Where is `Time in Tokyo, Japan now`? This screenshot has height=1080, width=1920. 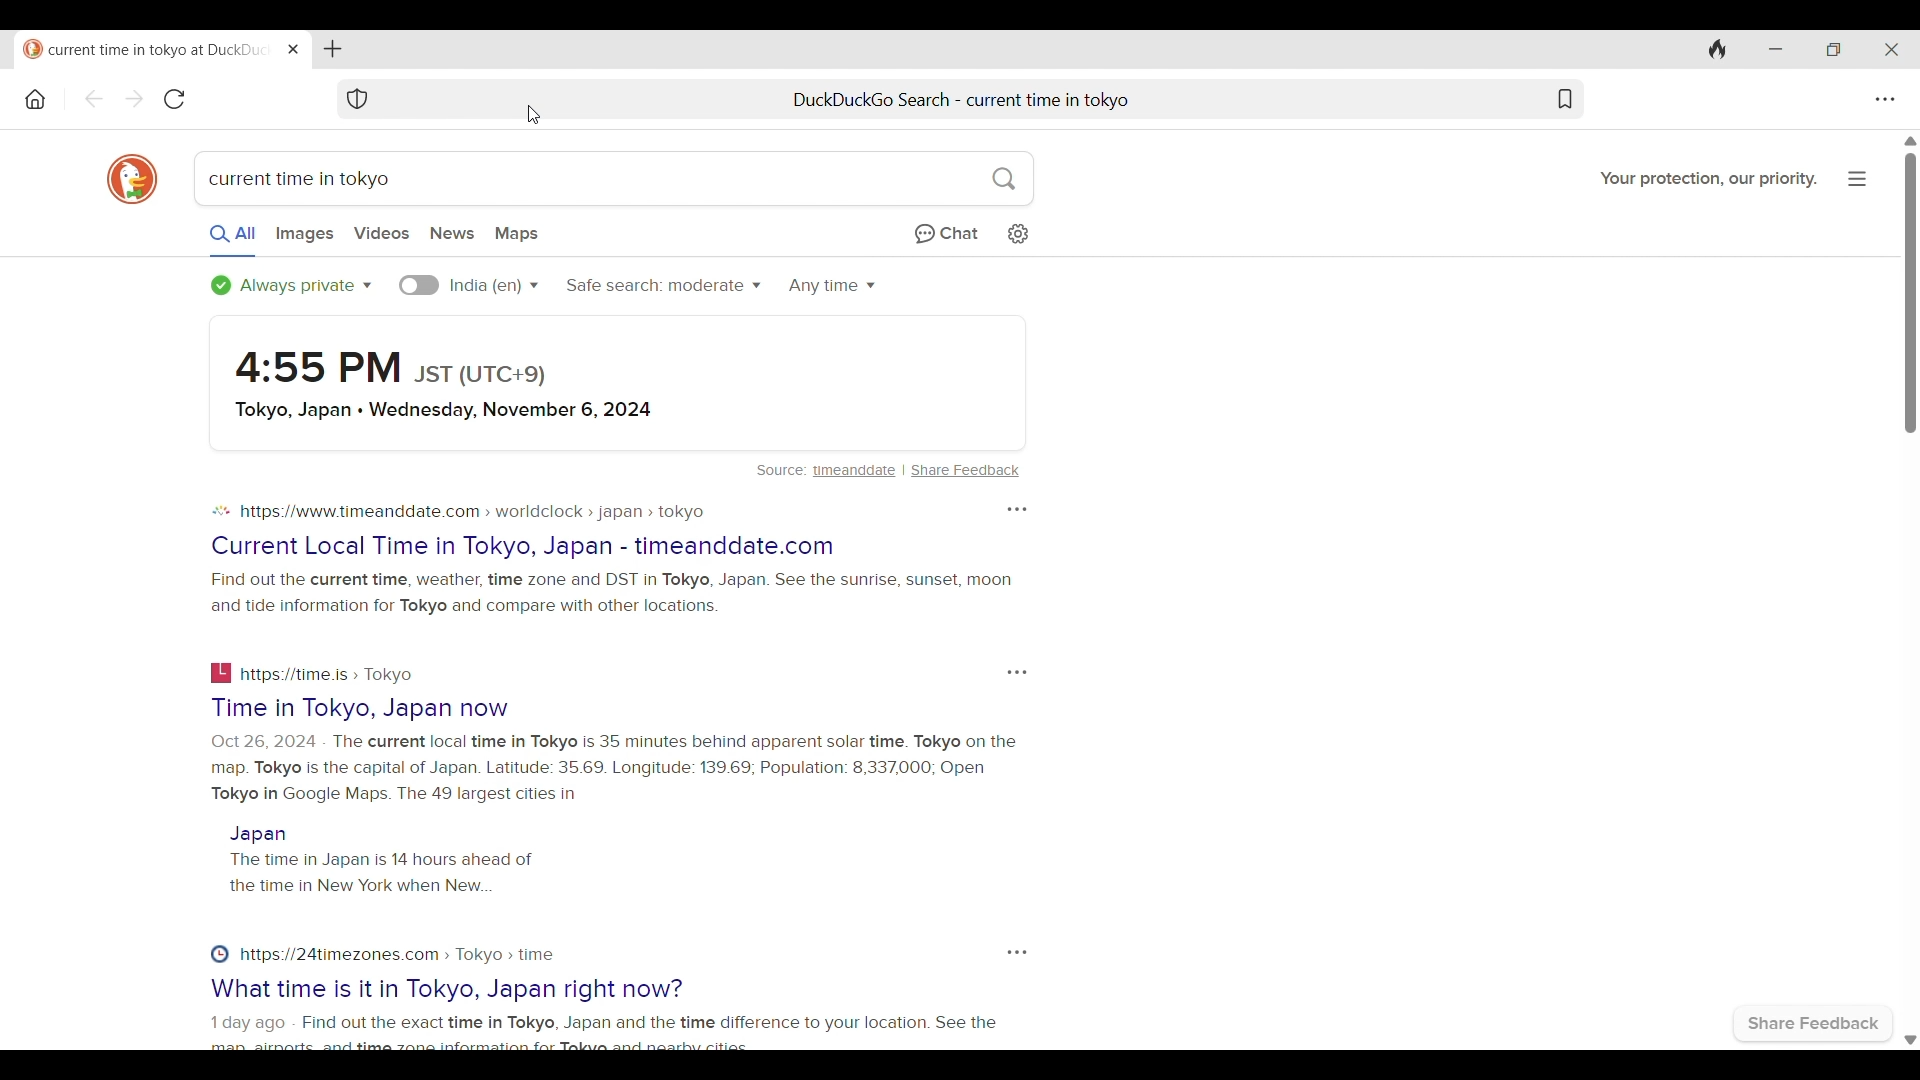
Time in Tokyo, Japan now is located at coordinates (361, 709).